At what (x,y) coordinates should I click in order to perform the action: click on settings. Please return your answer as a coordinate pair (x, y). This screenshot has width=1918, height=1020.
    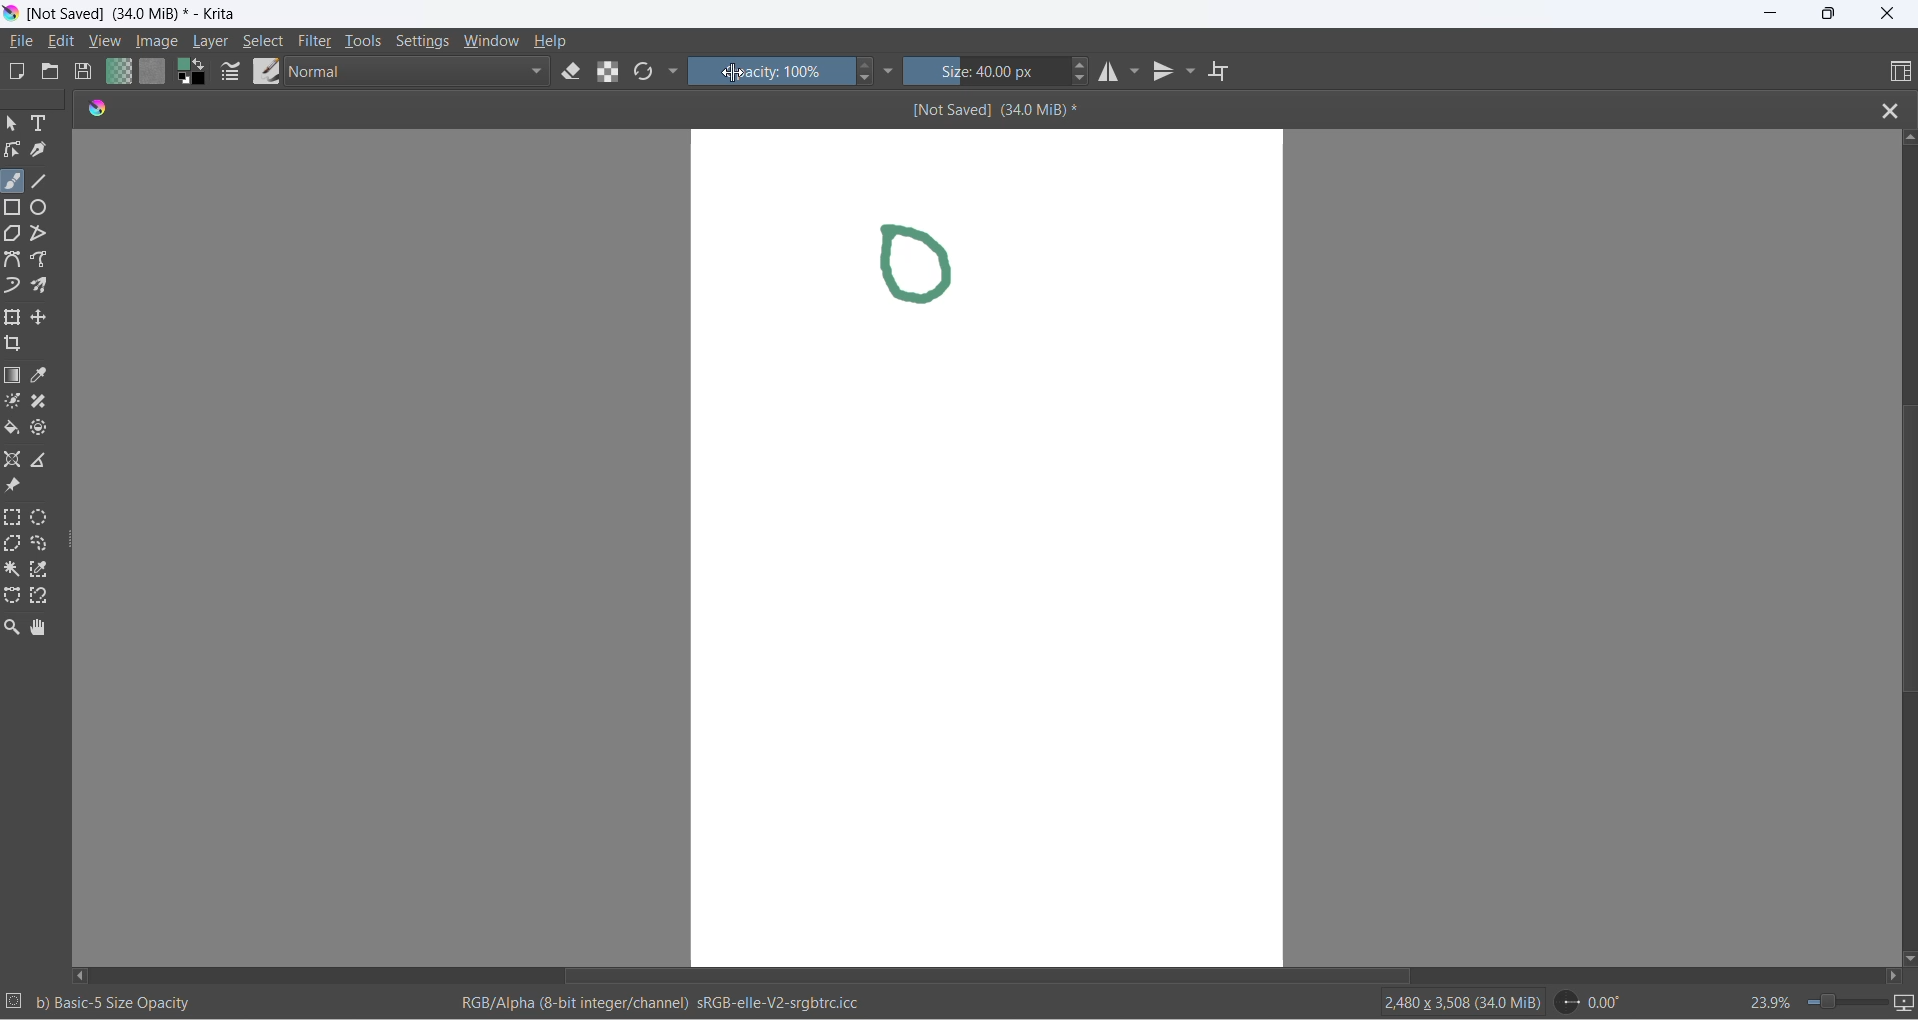
    Looking at the image, I should click on (420, 42).